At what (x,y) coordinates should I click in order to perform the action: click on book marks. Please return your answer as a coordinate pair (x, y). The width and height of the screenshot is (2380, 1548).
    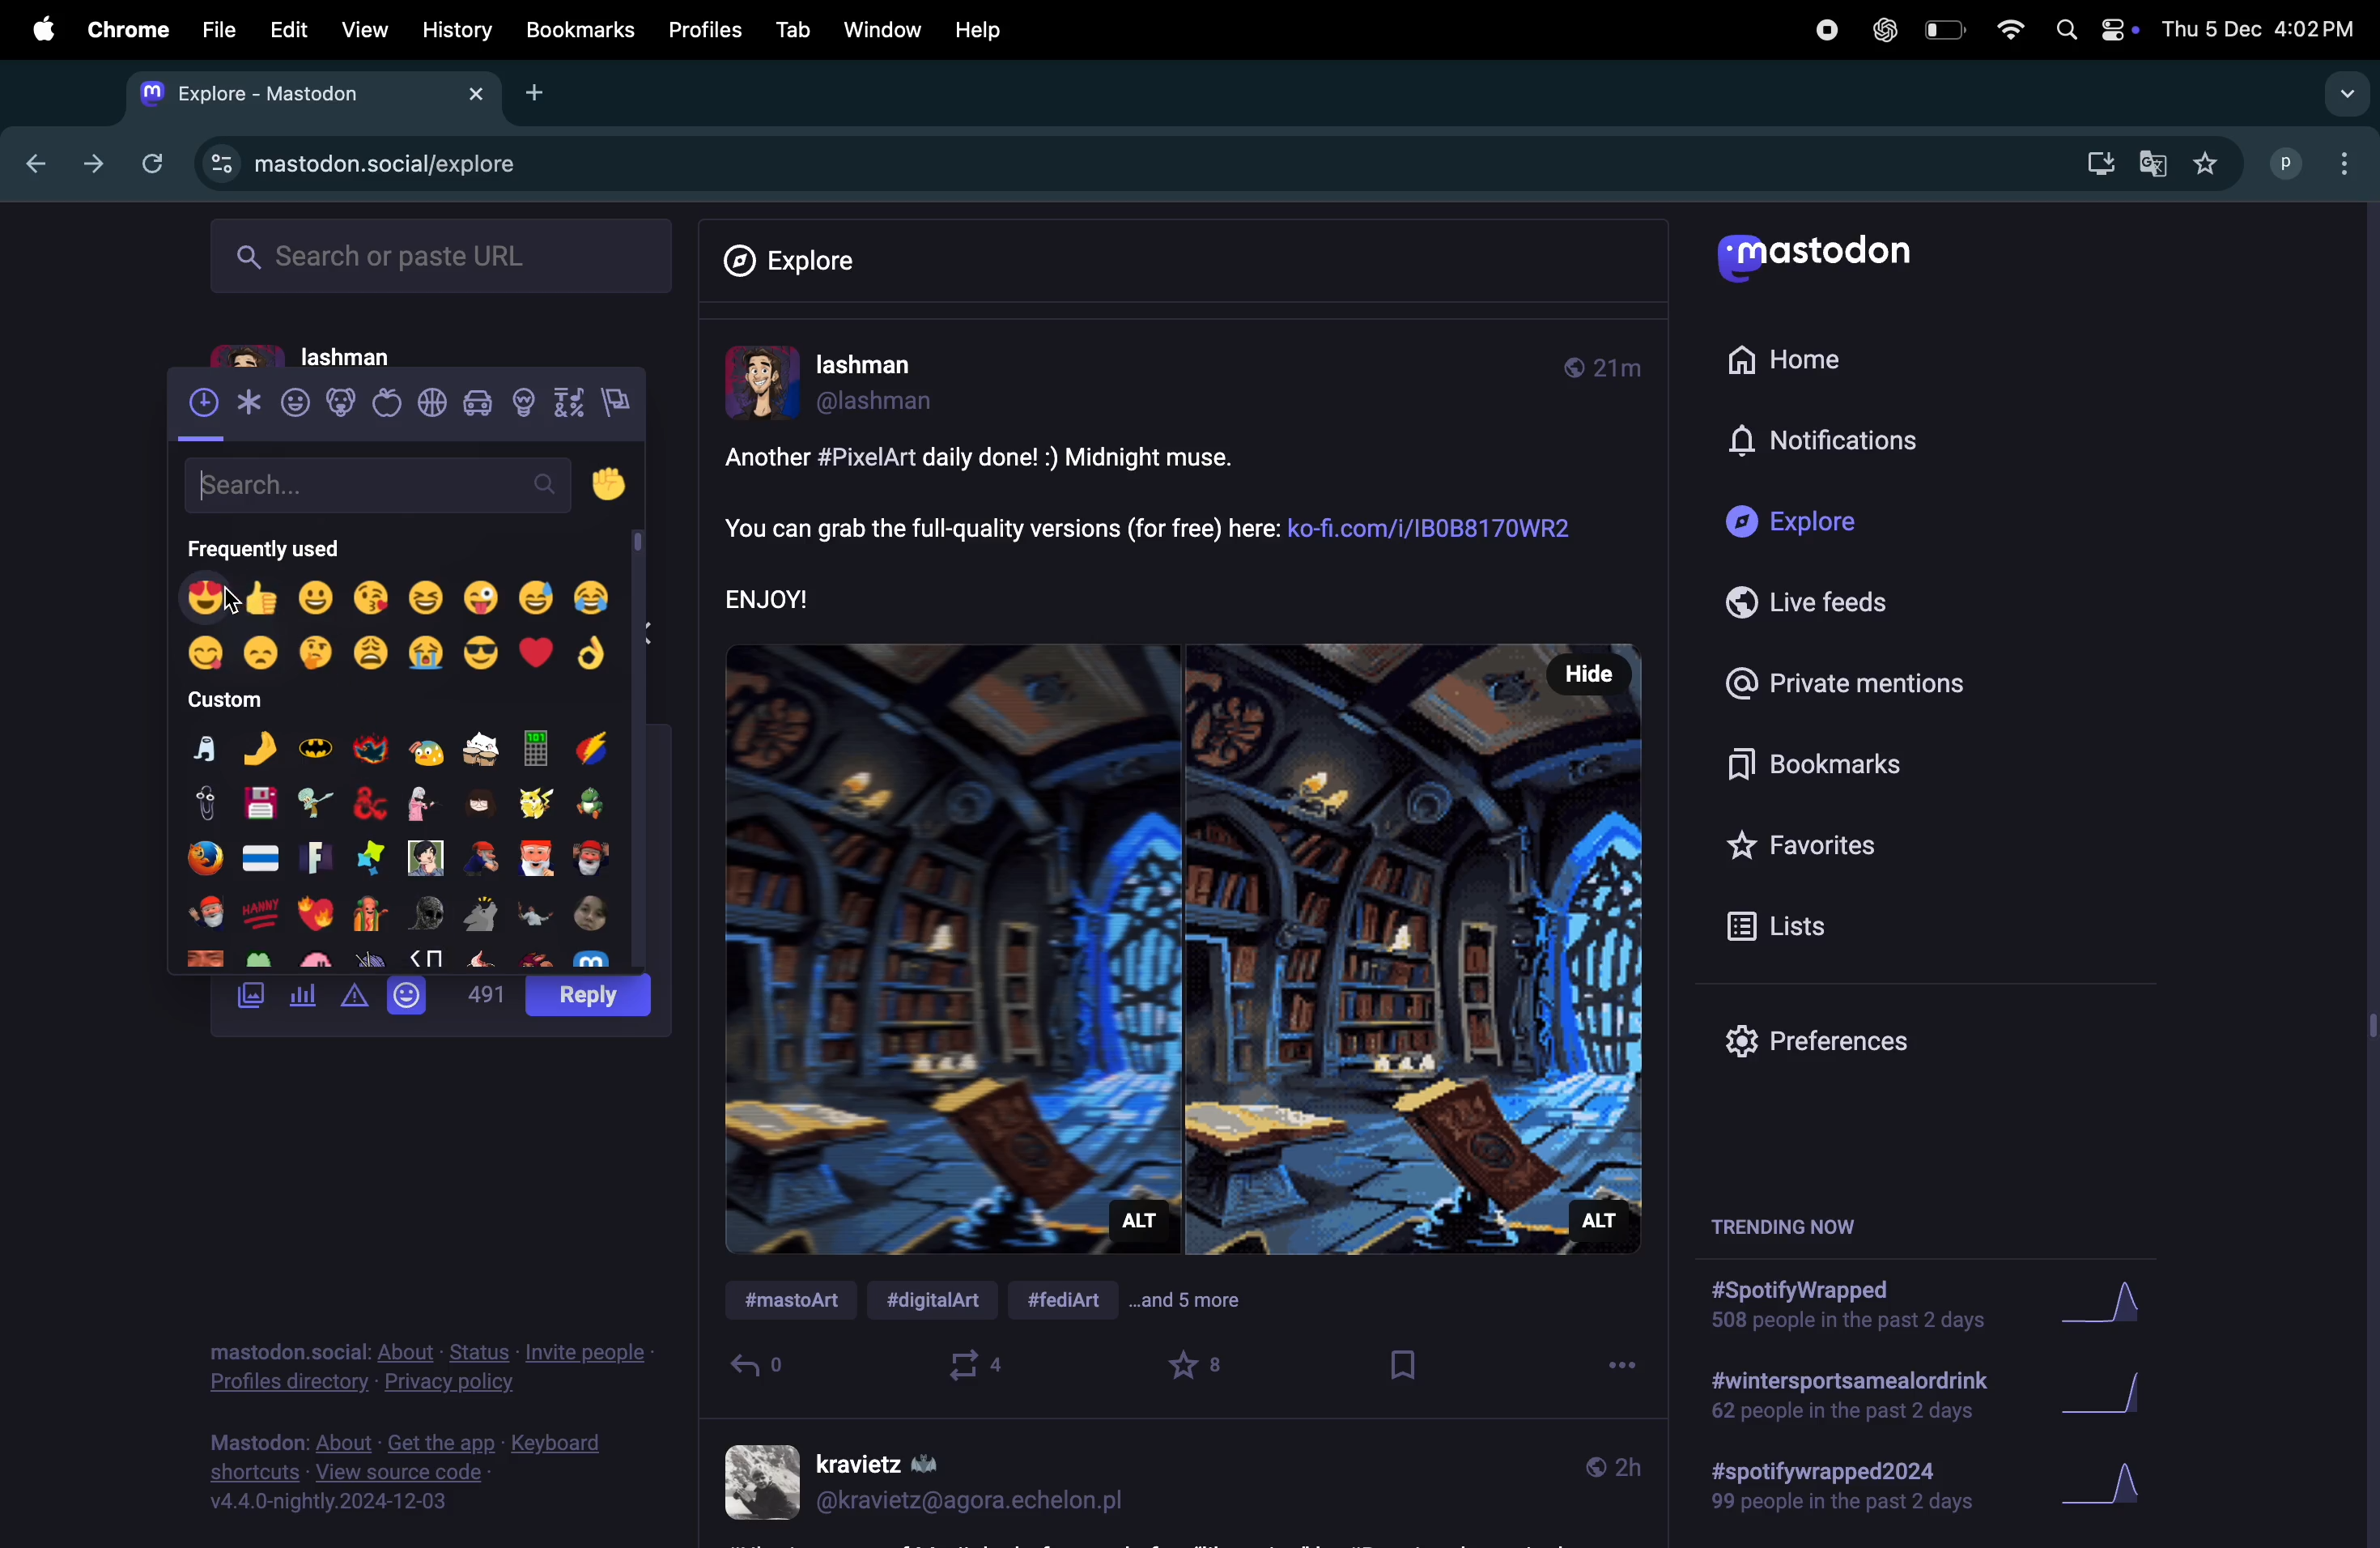
    Looking at the image, I should click on (1845, 764).